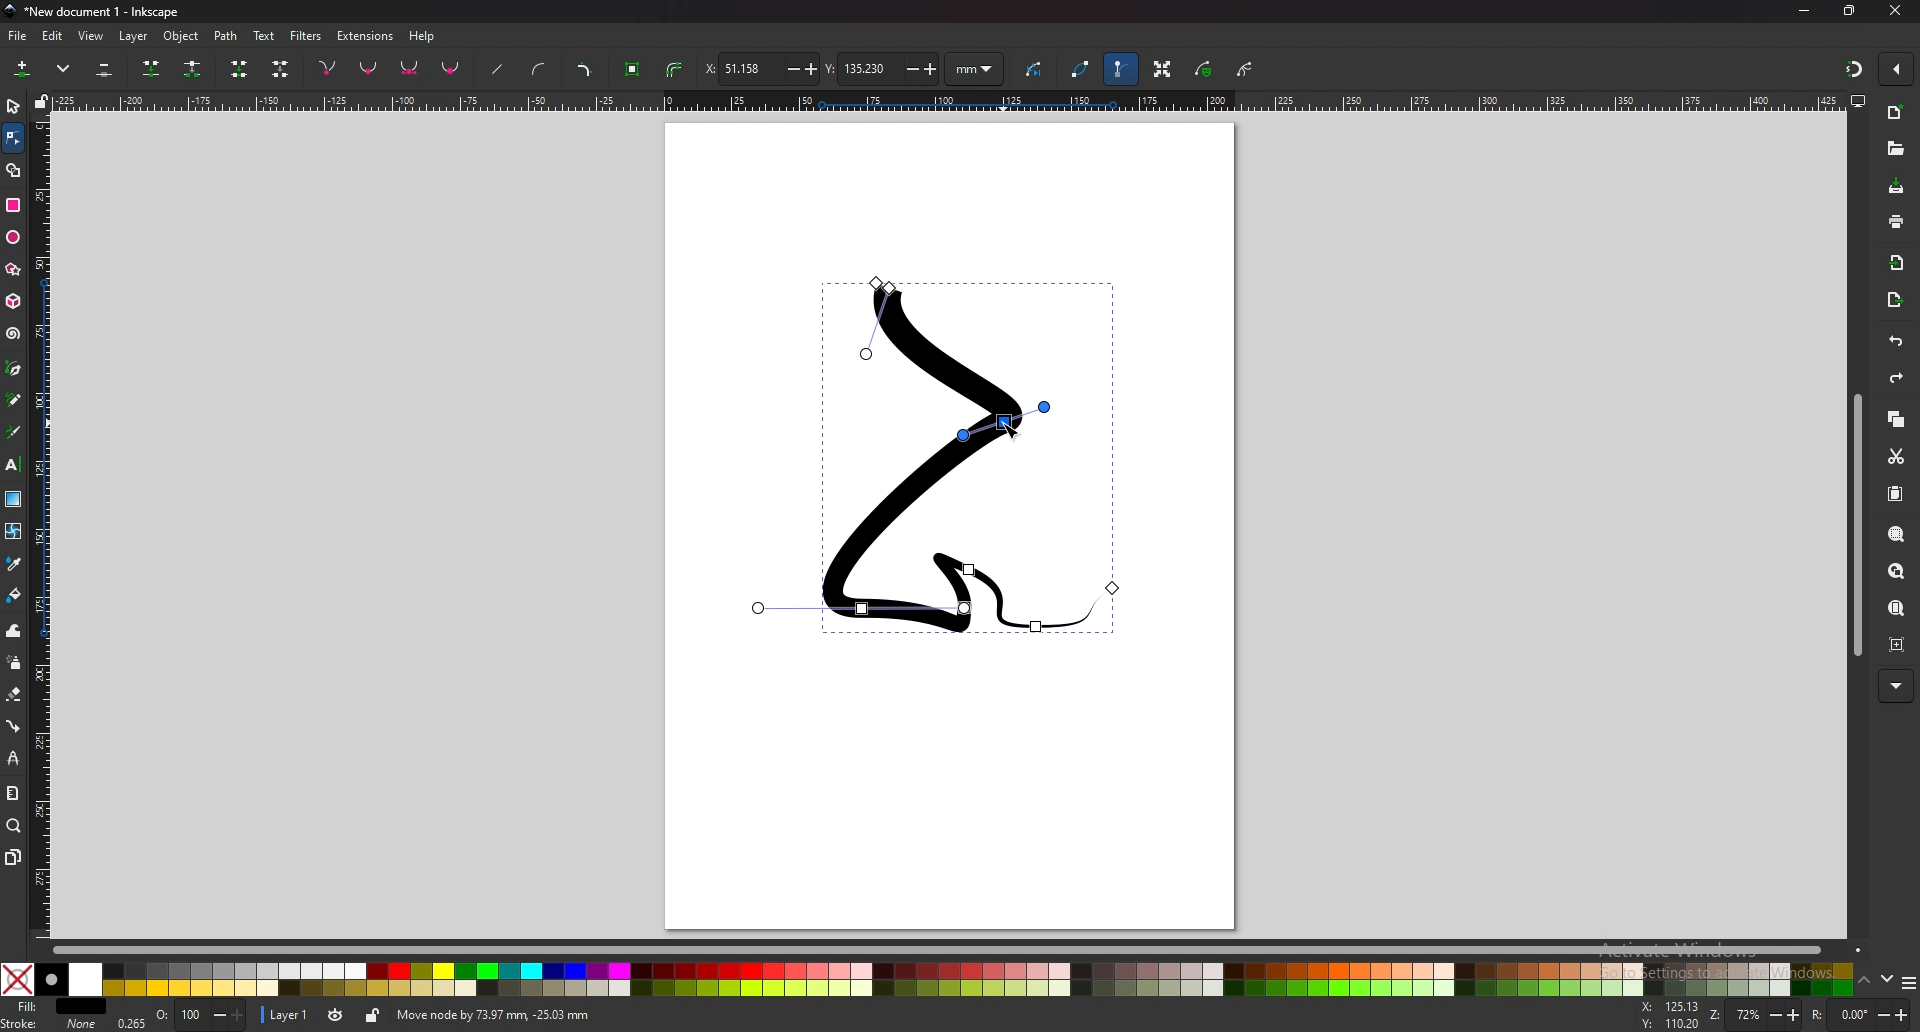  Describe the element at coordinates (678, 1015) in the screenshot. I see `info` at that location.